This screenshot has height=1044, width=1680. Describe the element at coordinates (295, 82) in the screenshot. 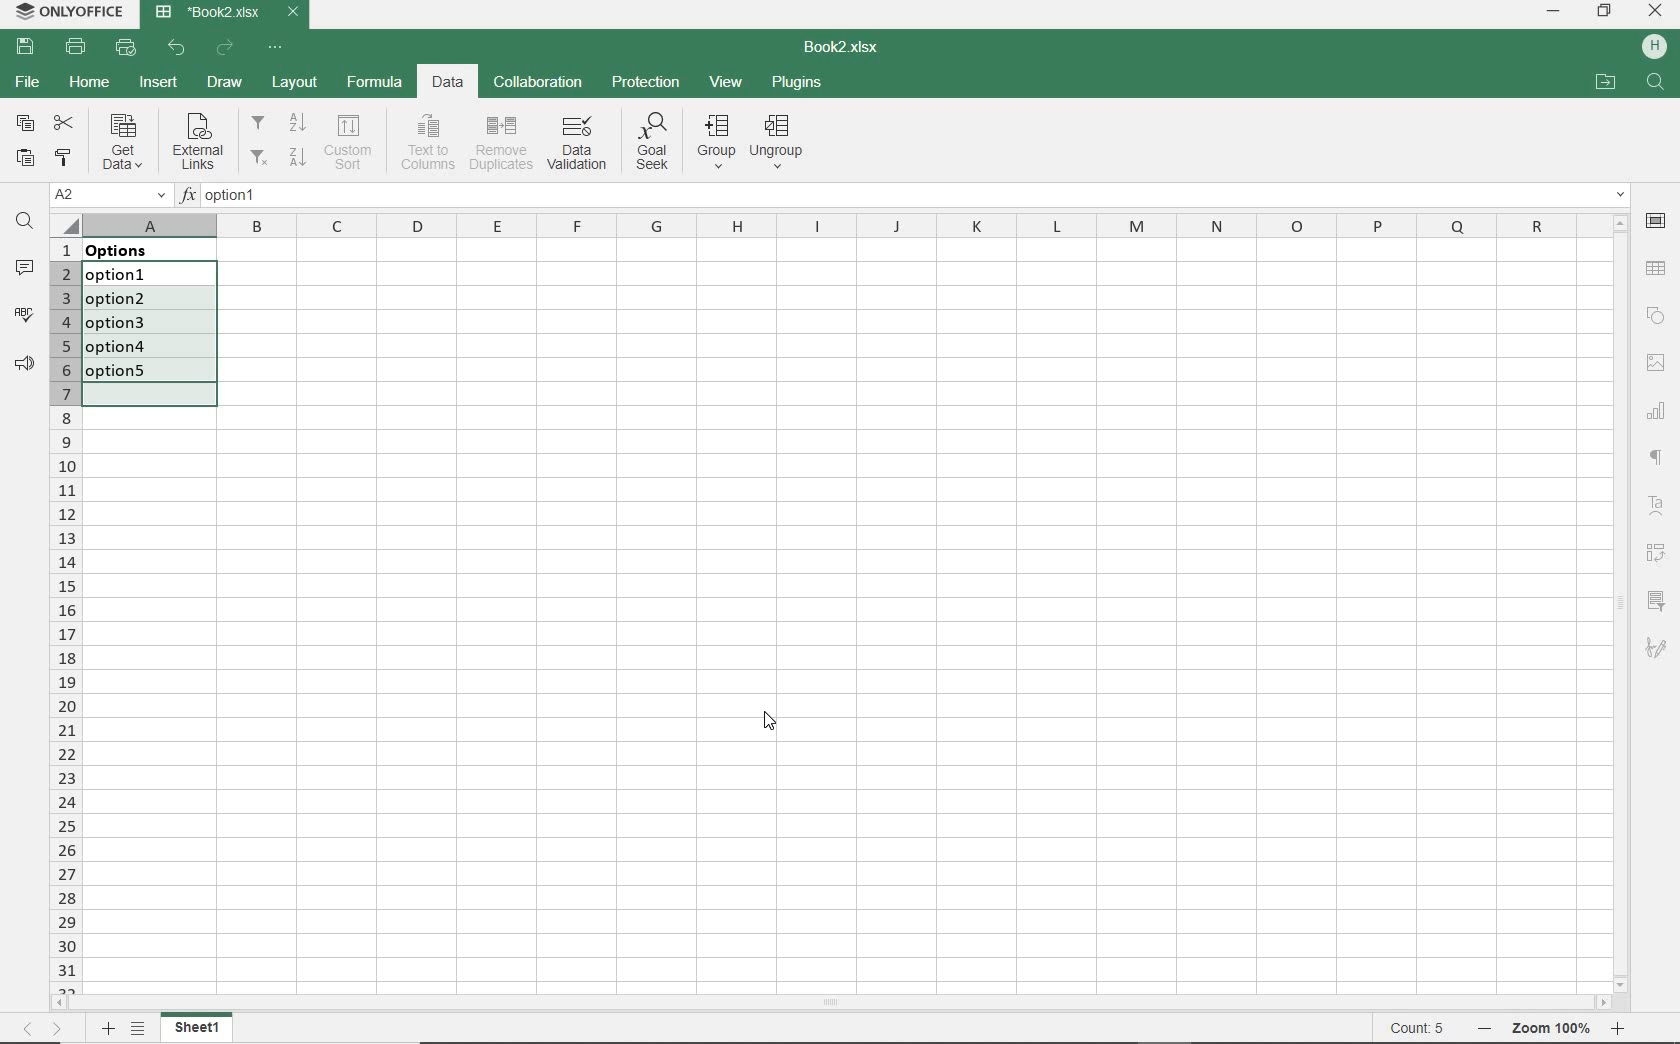

I see `LAYOUT` at that location.